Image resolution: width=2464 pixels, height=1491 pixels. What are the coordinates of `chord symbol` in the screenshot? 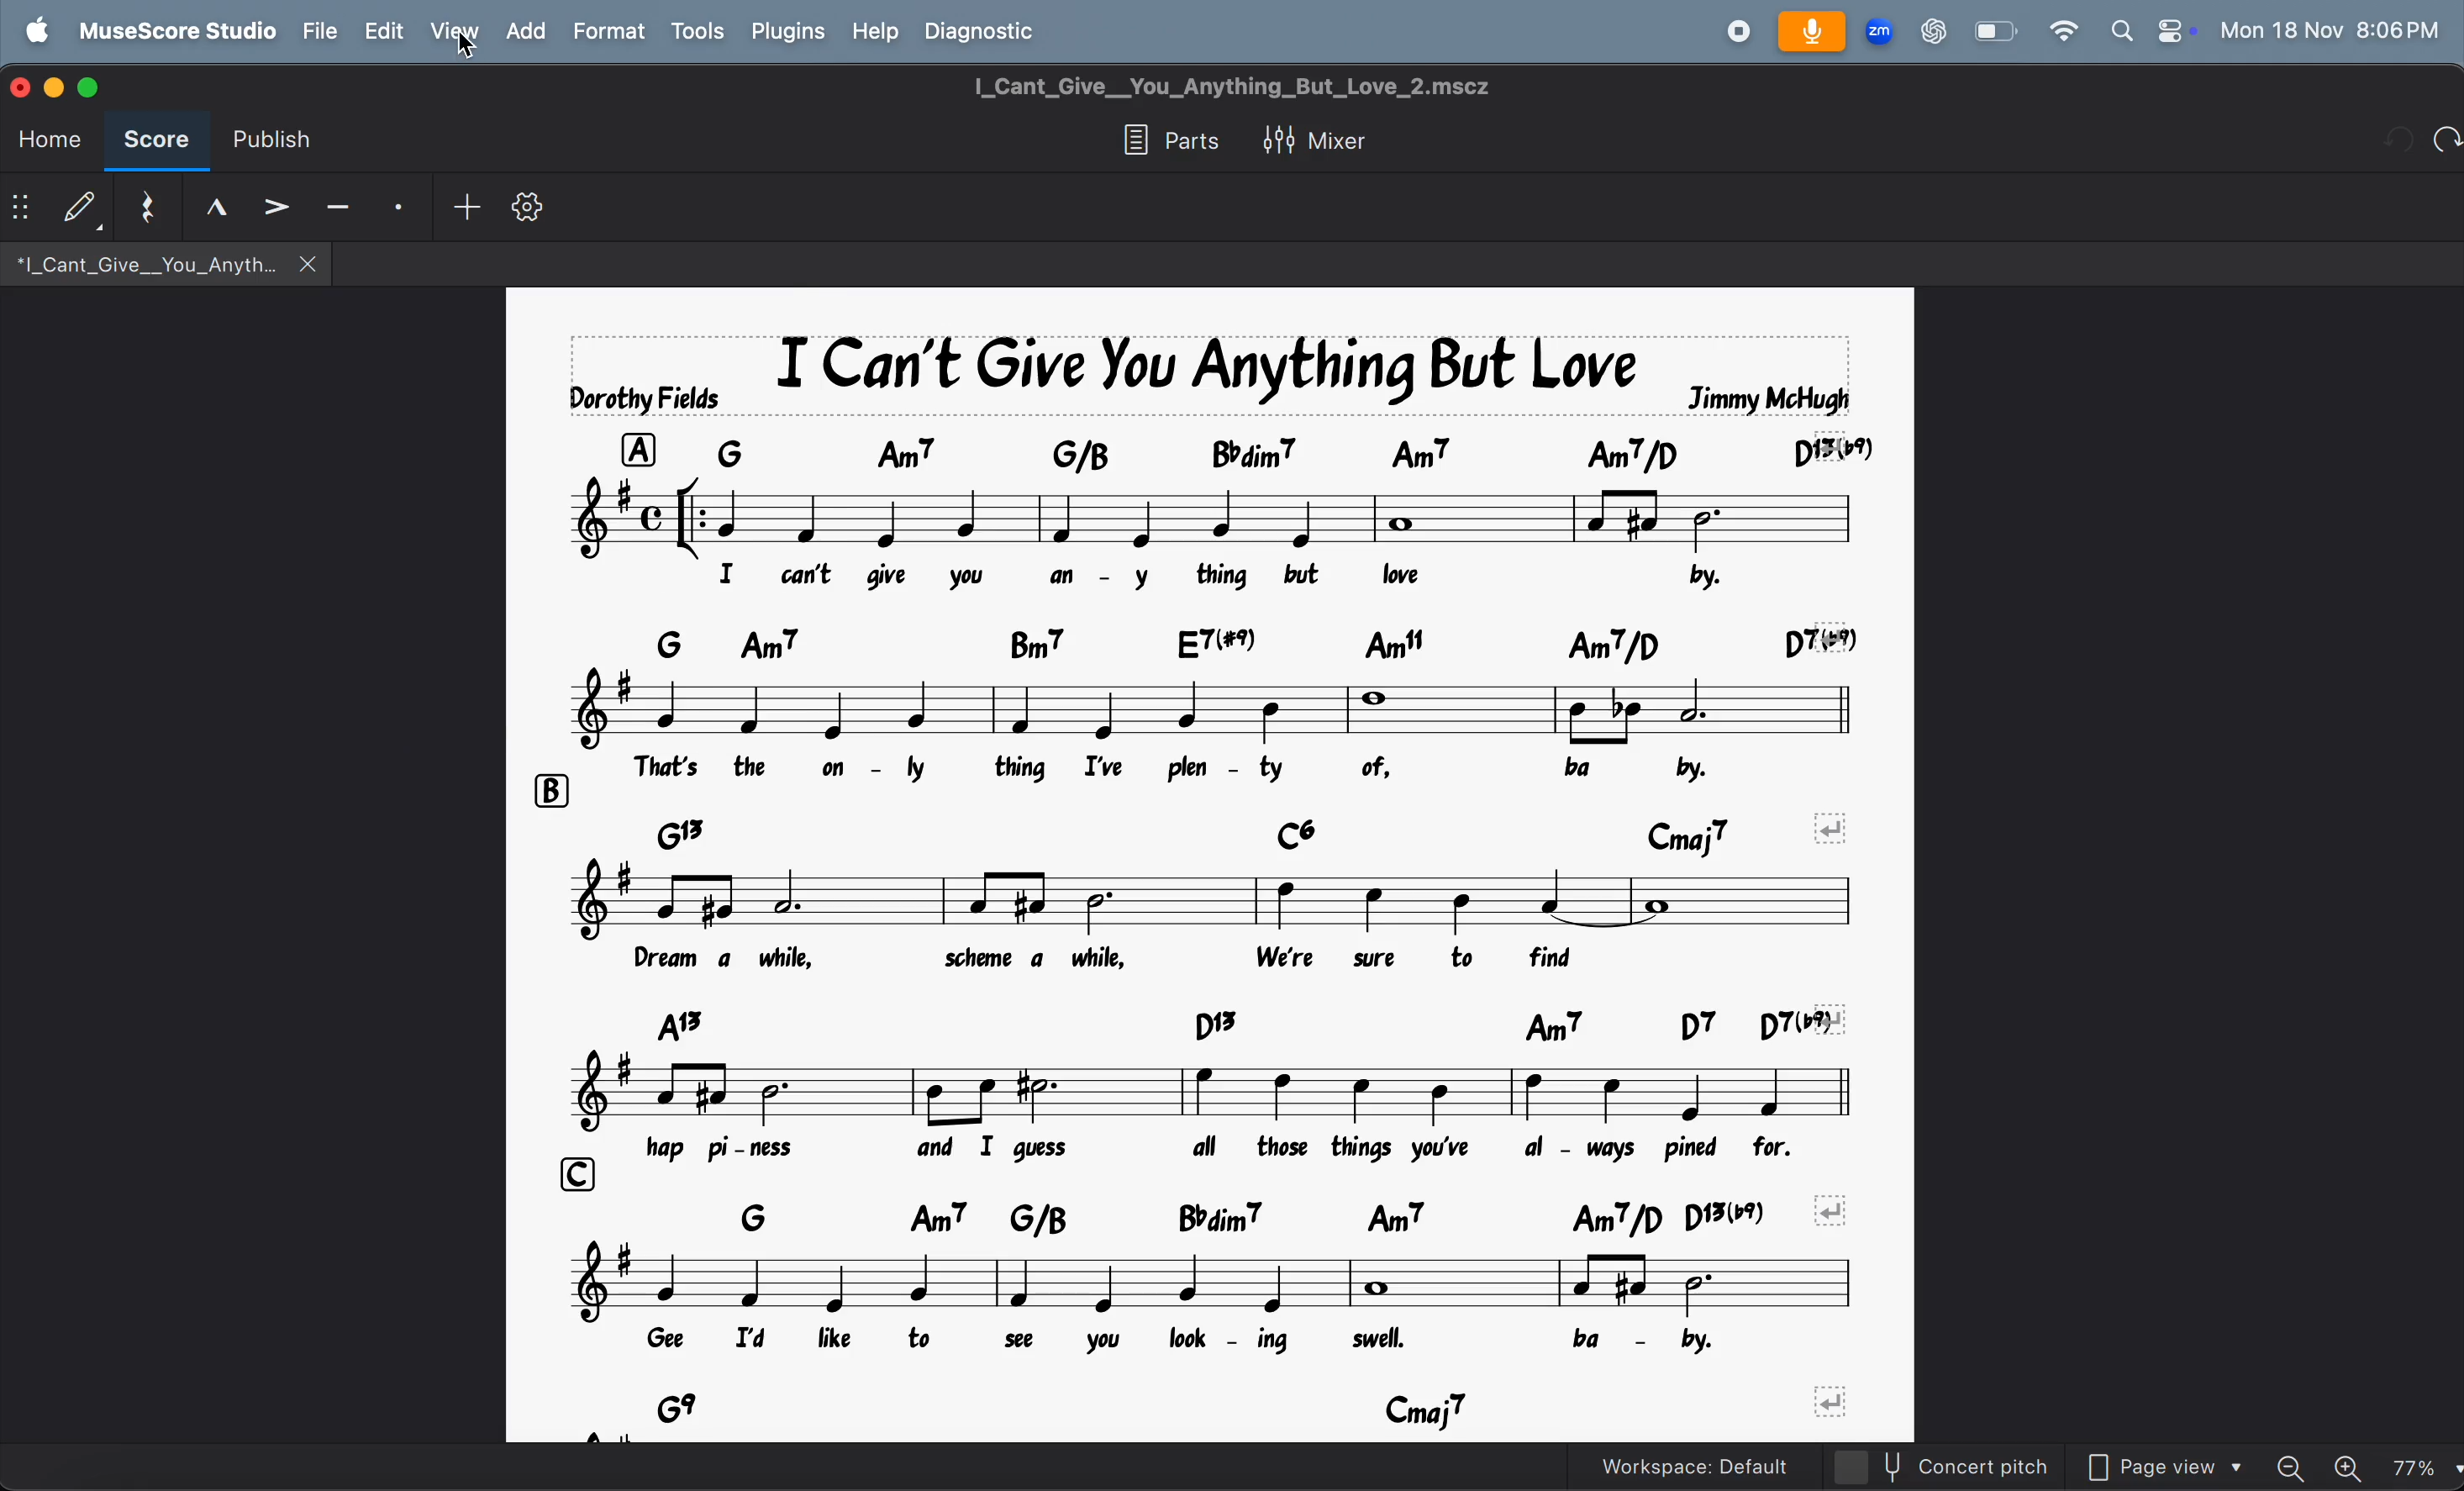 It's located at (1259, 642).